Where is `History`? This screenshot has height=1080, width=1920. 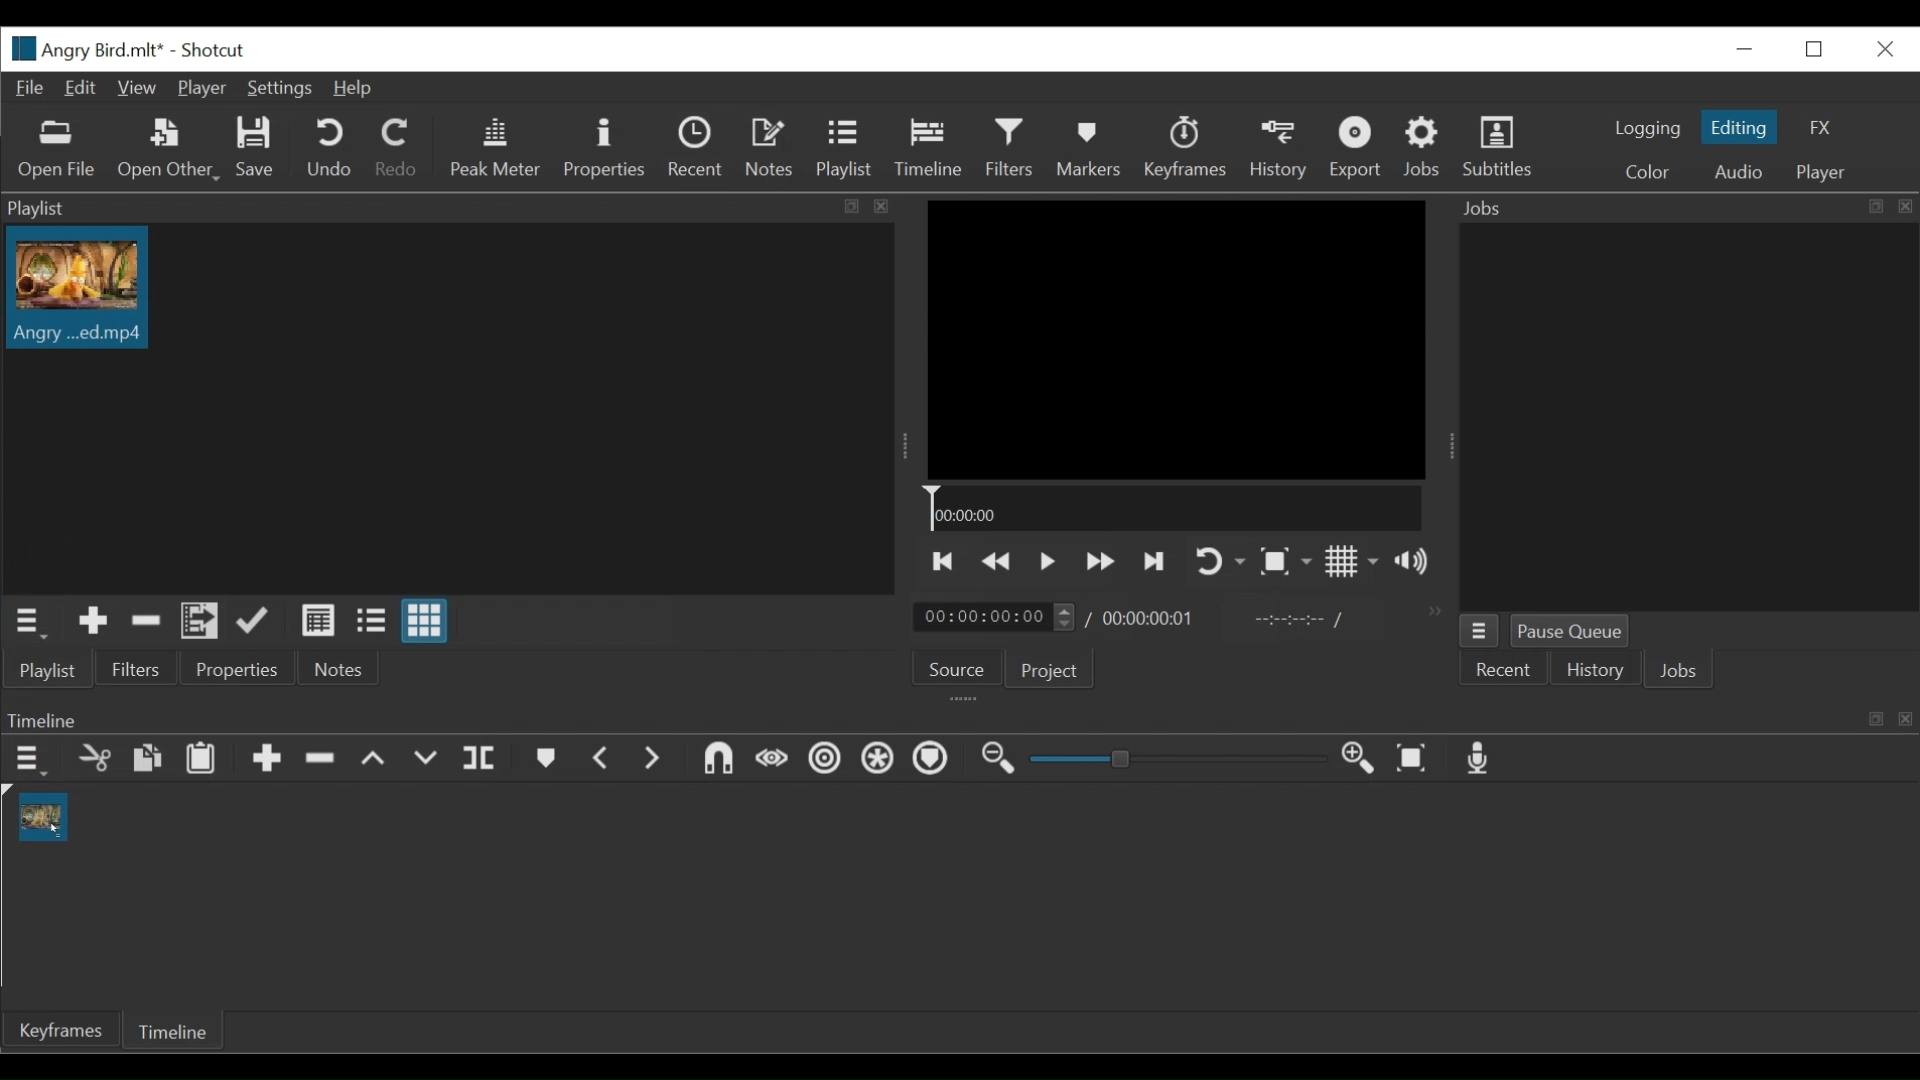
History is located at coordinates (1279, 149).